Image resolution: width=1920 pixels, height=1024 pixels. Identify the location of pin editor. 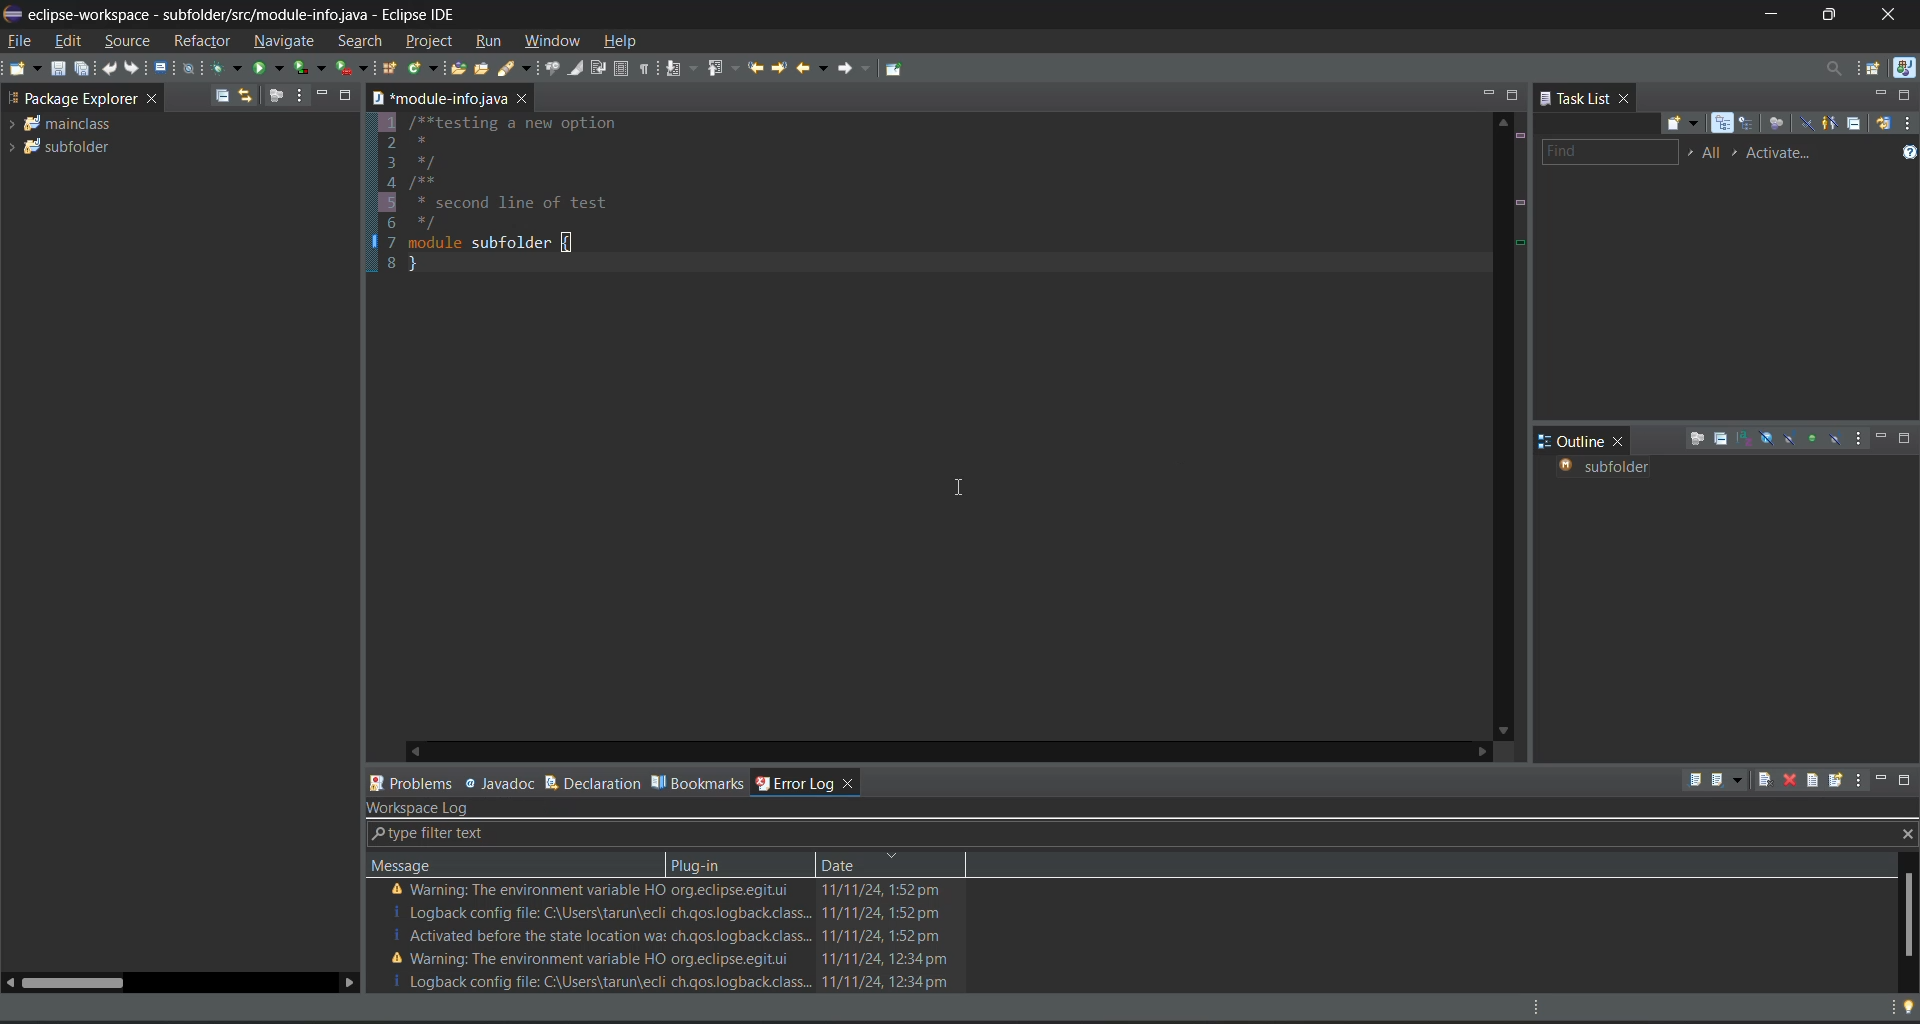
(894, 69).